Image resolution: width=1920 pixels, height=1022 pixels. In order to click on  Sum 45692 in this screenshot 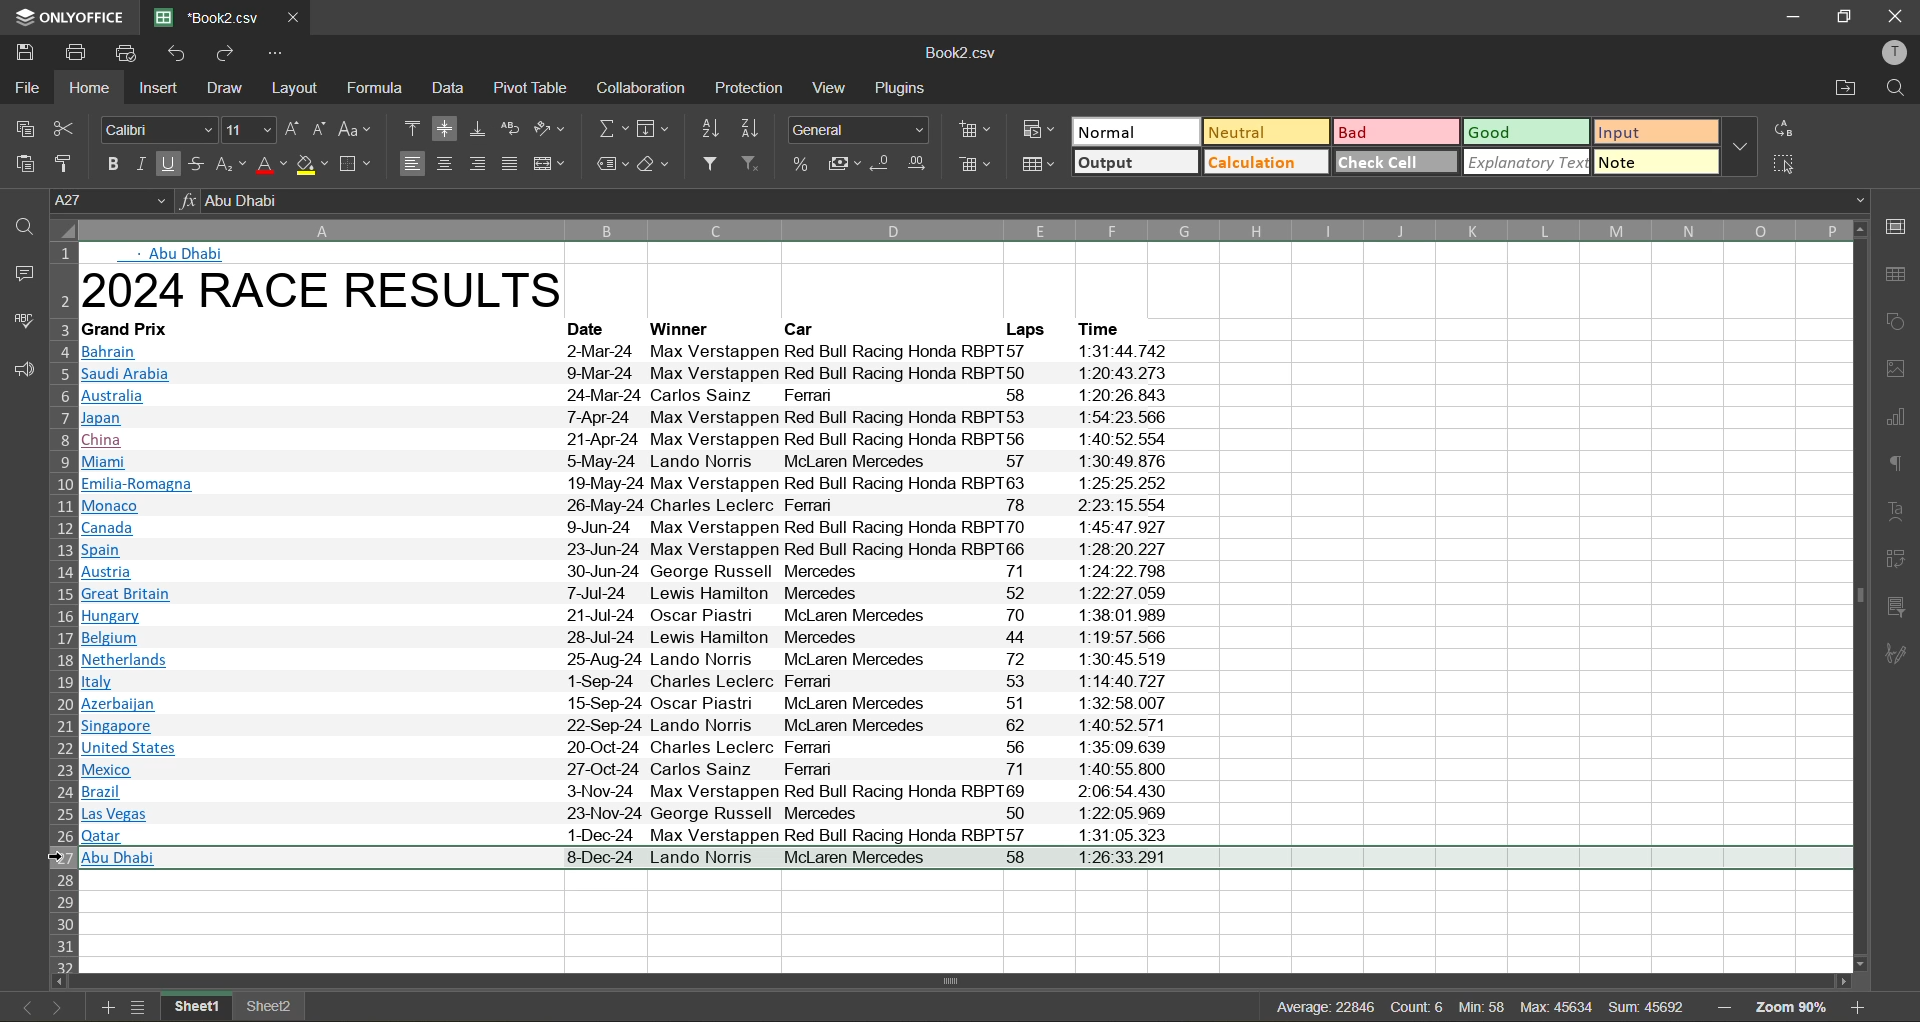, I will do `click(1649, 1004)`.